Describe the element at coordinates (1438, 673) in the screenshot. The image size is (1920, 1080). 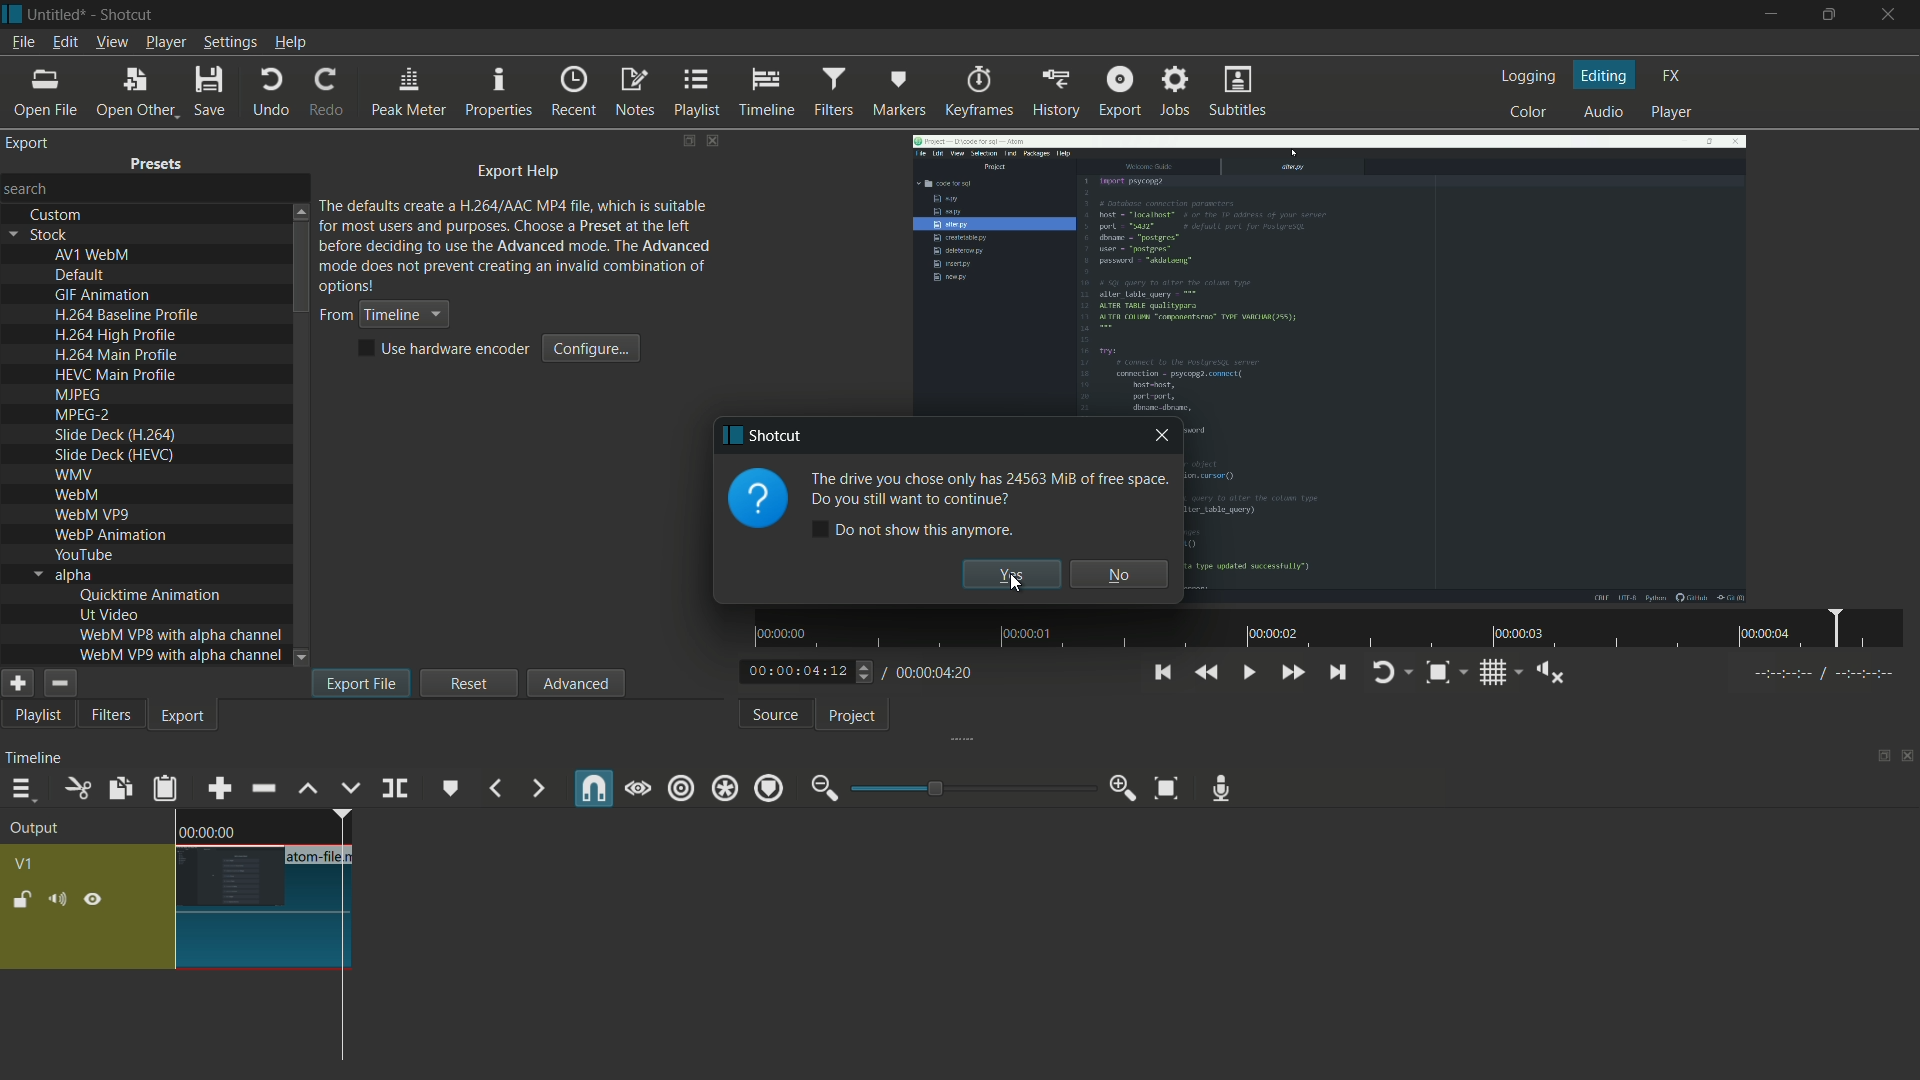
I see `toggle zoom` at that location.